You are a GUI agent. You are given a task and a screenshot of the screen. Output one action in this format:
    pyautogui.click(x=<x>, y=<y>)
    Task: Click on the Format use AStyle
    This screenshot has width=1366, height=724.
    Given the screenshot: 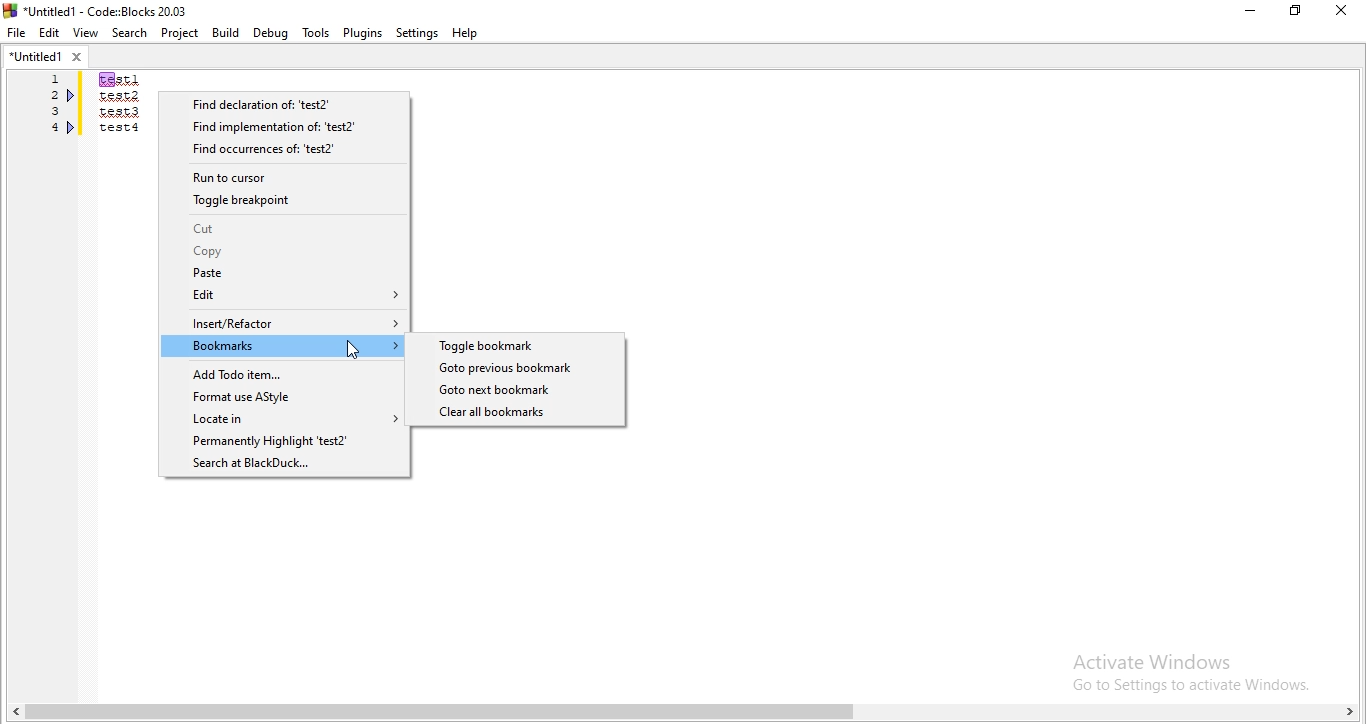 What is the action you would take?
    pyautogui.click(x=281, y=397)
    